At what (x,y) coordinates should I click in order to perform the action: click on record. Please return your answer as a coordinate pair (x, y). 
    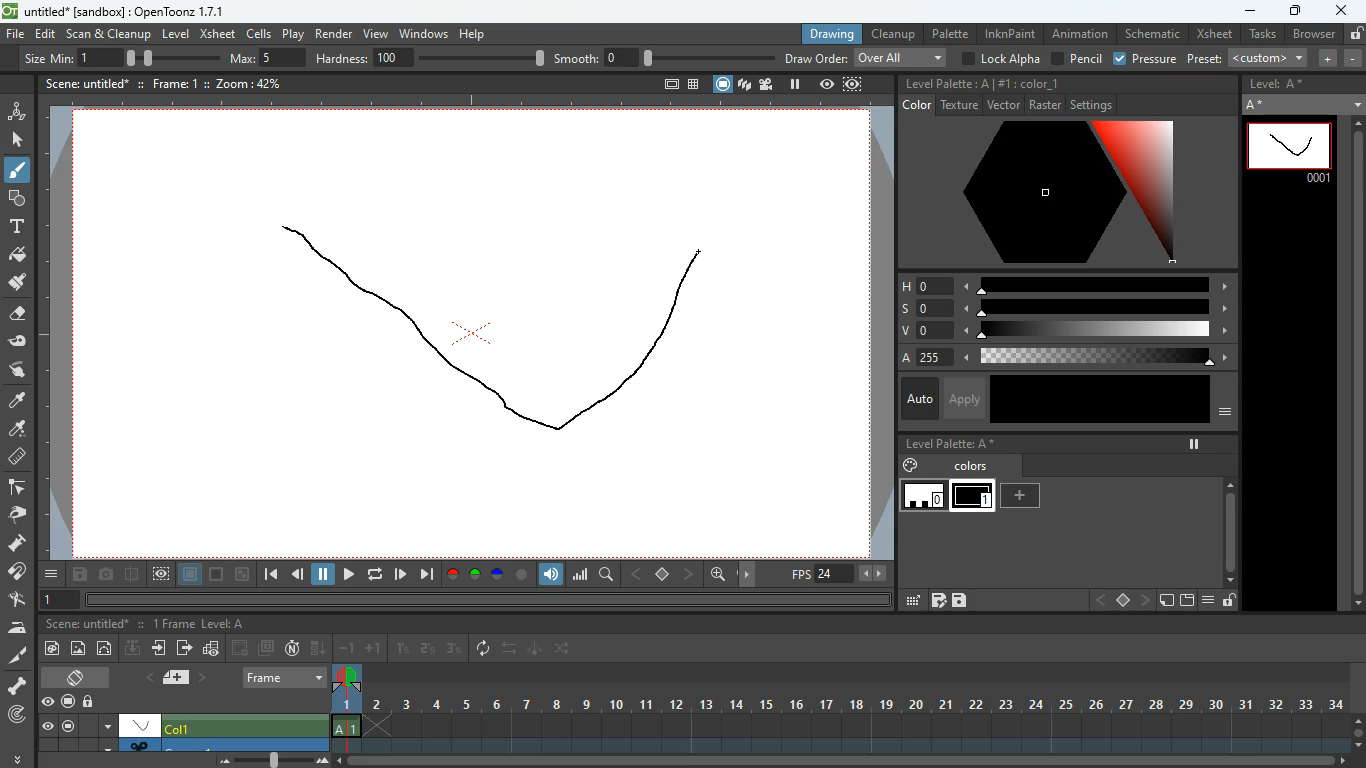
    Looking at the image, I should click on (67, 703).